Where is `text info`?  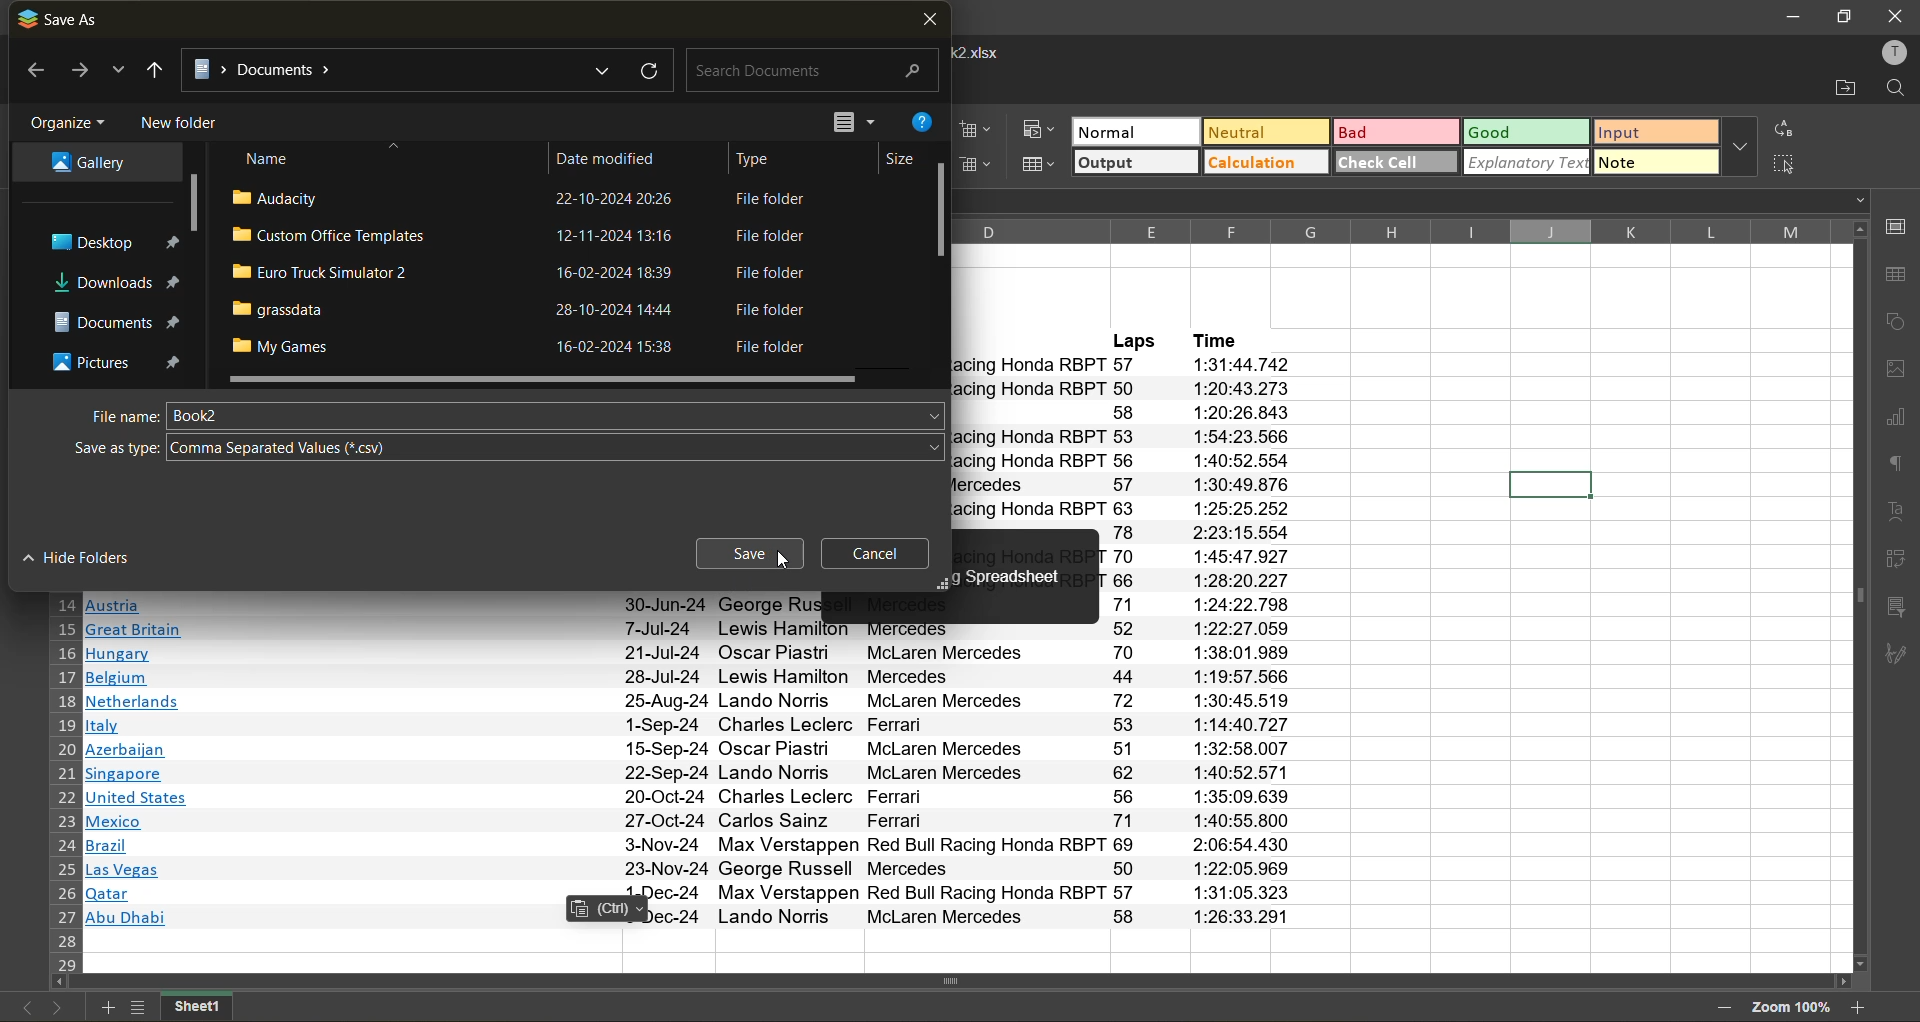
text info is located at coordinates (689, 725).